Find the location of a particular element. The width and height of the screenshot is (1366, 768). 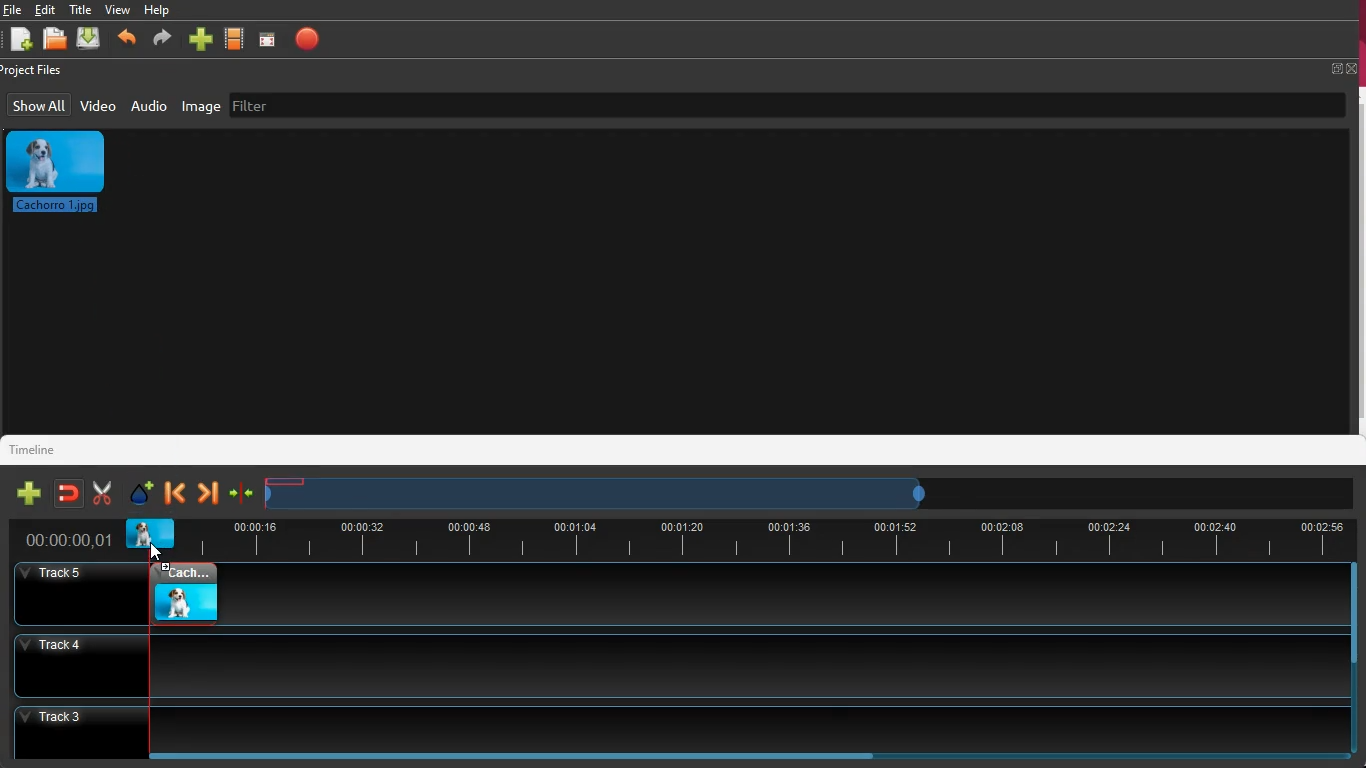

stop is located at coordinates (312, 43).